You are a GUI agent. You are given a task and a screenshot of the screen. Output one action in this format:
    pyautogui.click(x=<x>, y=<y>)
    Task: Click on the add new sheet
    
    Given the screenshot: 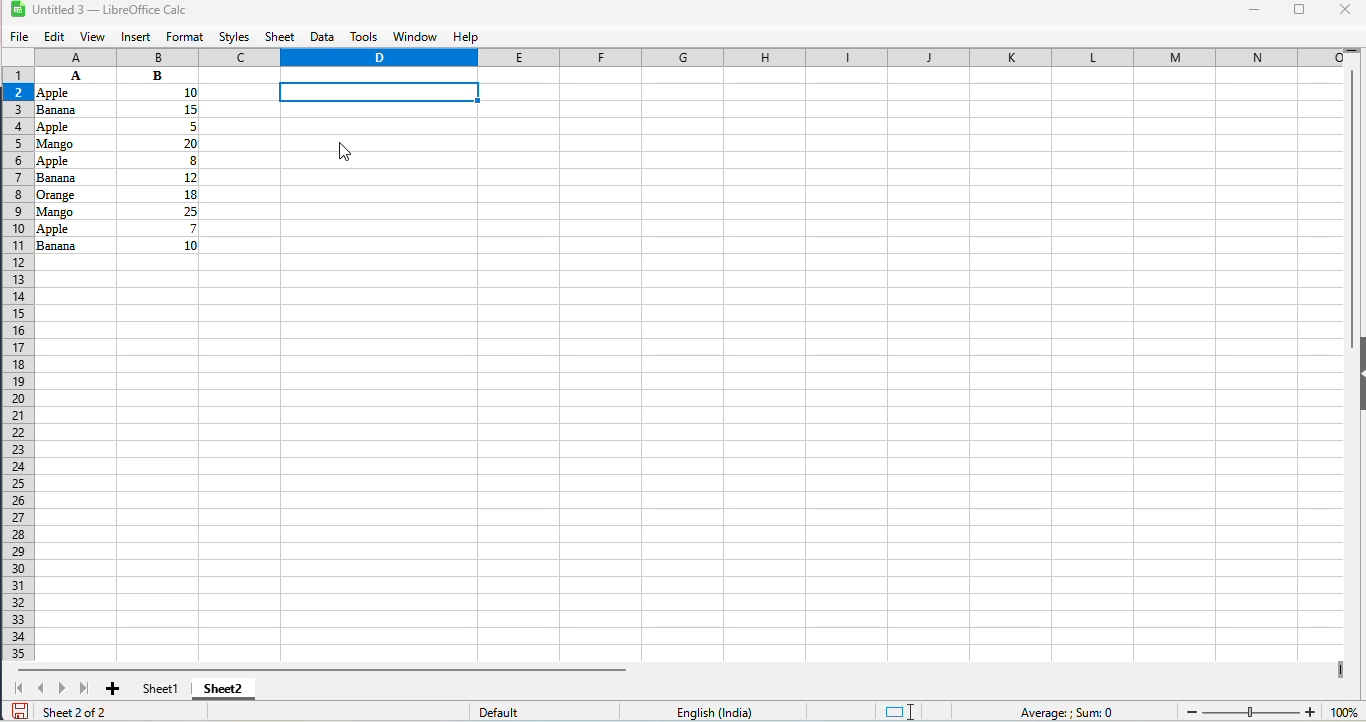 What is the action you would take?
    pyautogui.click(x=112, y=689)
    